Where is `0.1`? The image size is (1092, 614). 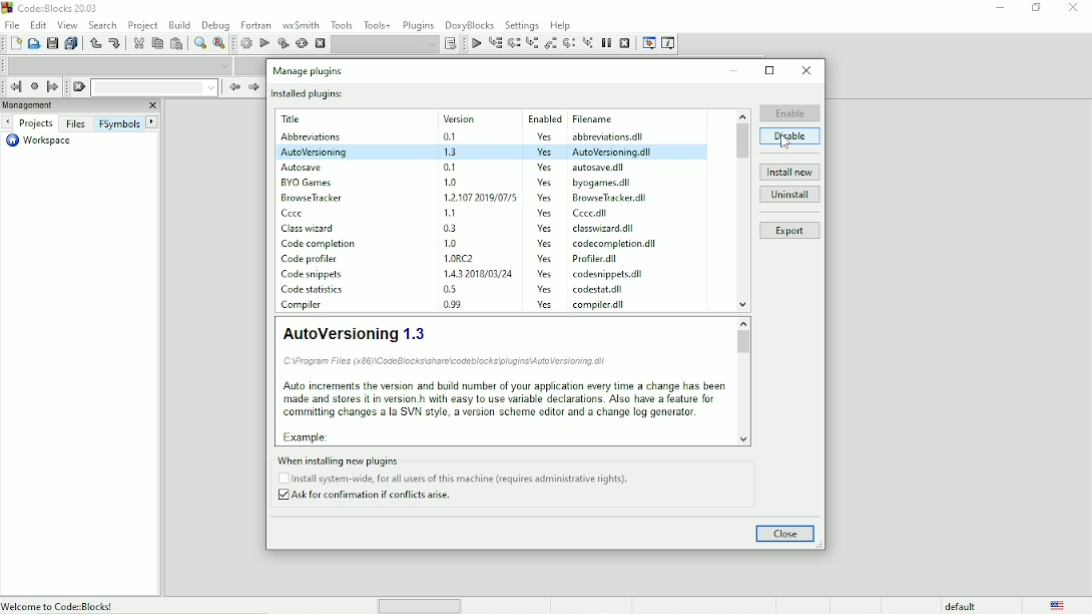
0.1 is located at coordinates (450, 137).